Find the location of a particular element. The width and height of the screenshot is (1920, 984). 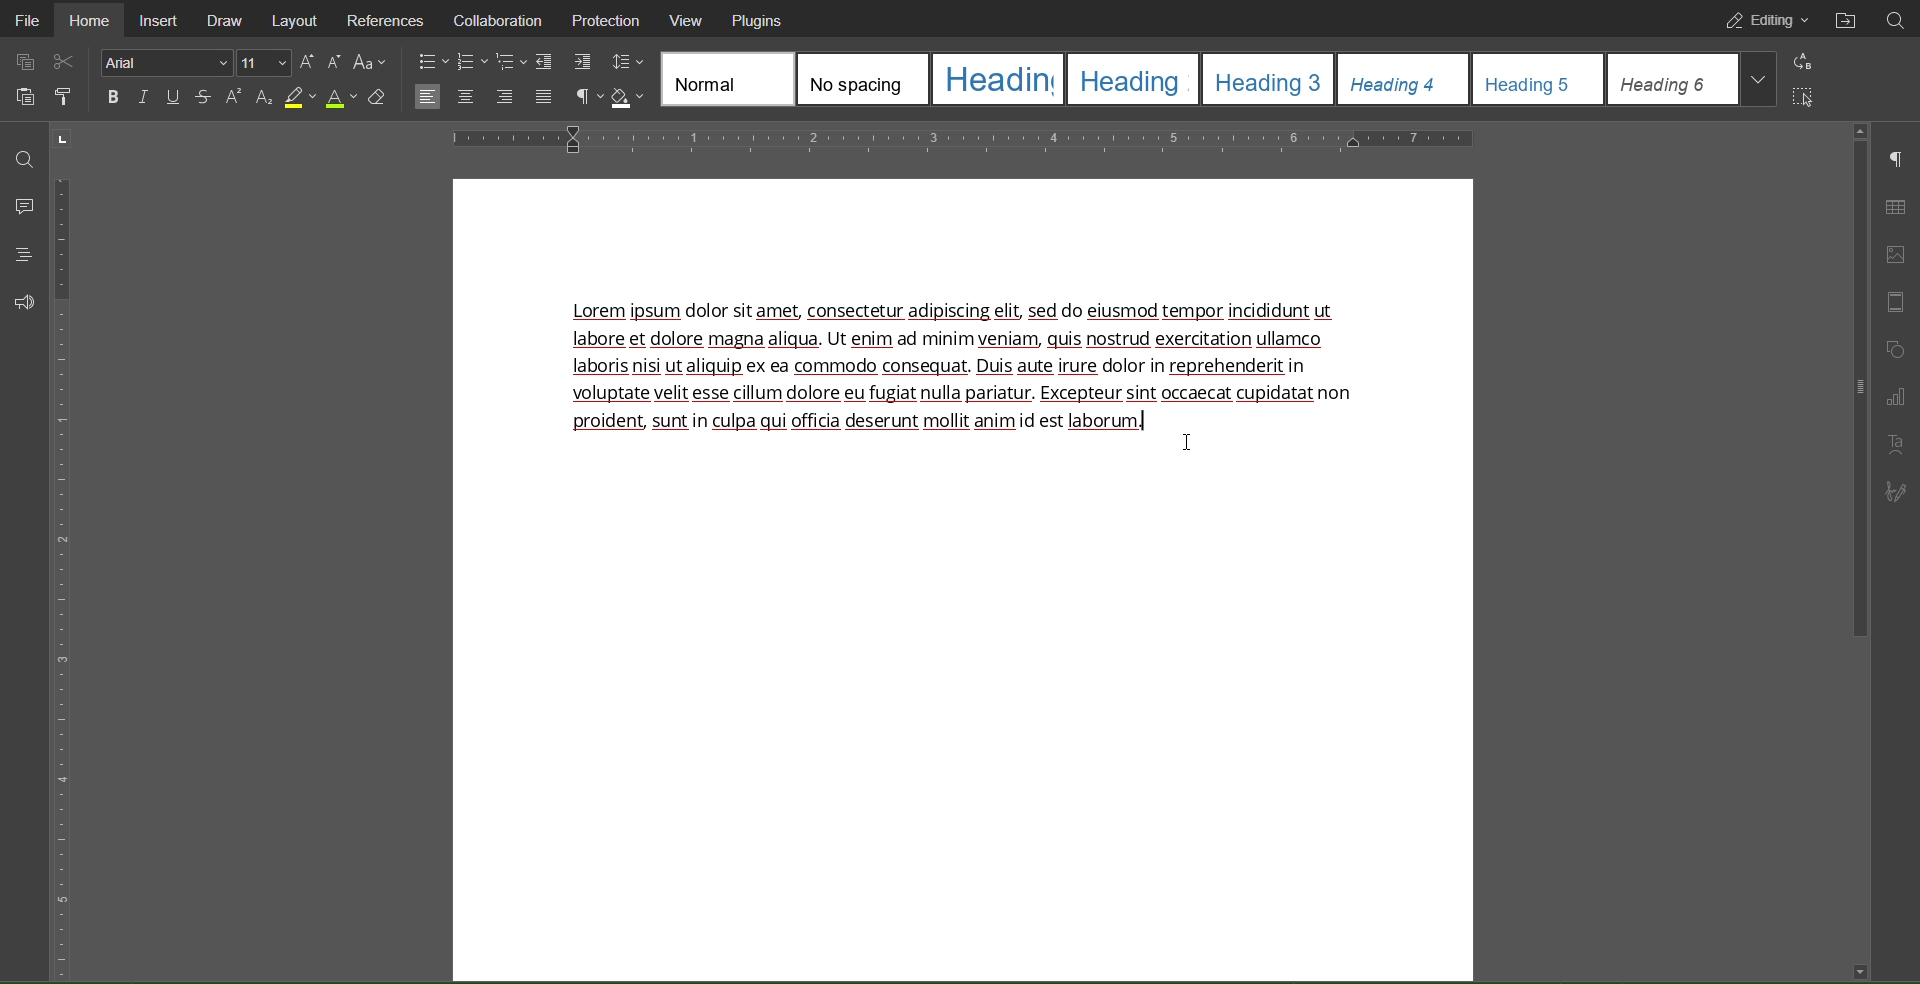

No Spacing is located at coordinates (860, 79).